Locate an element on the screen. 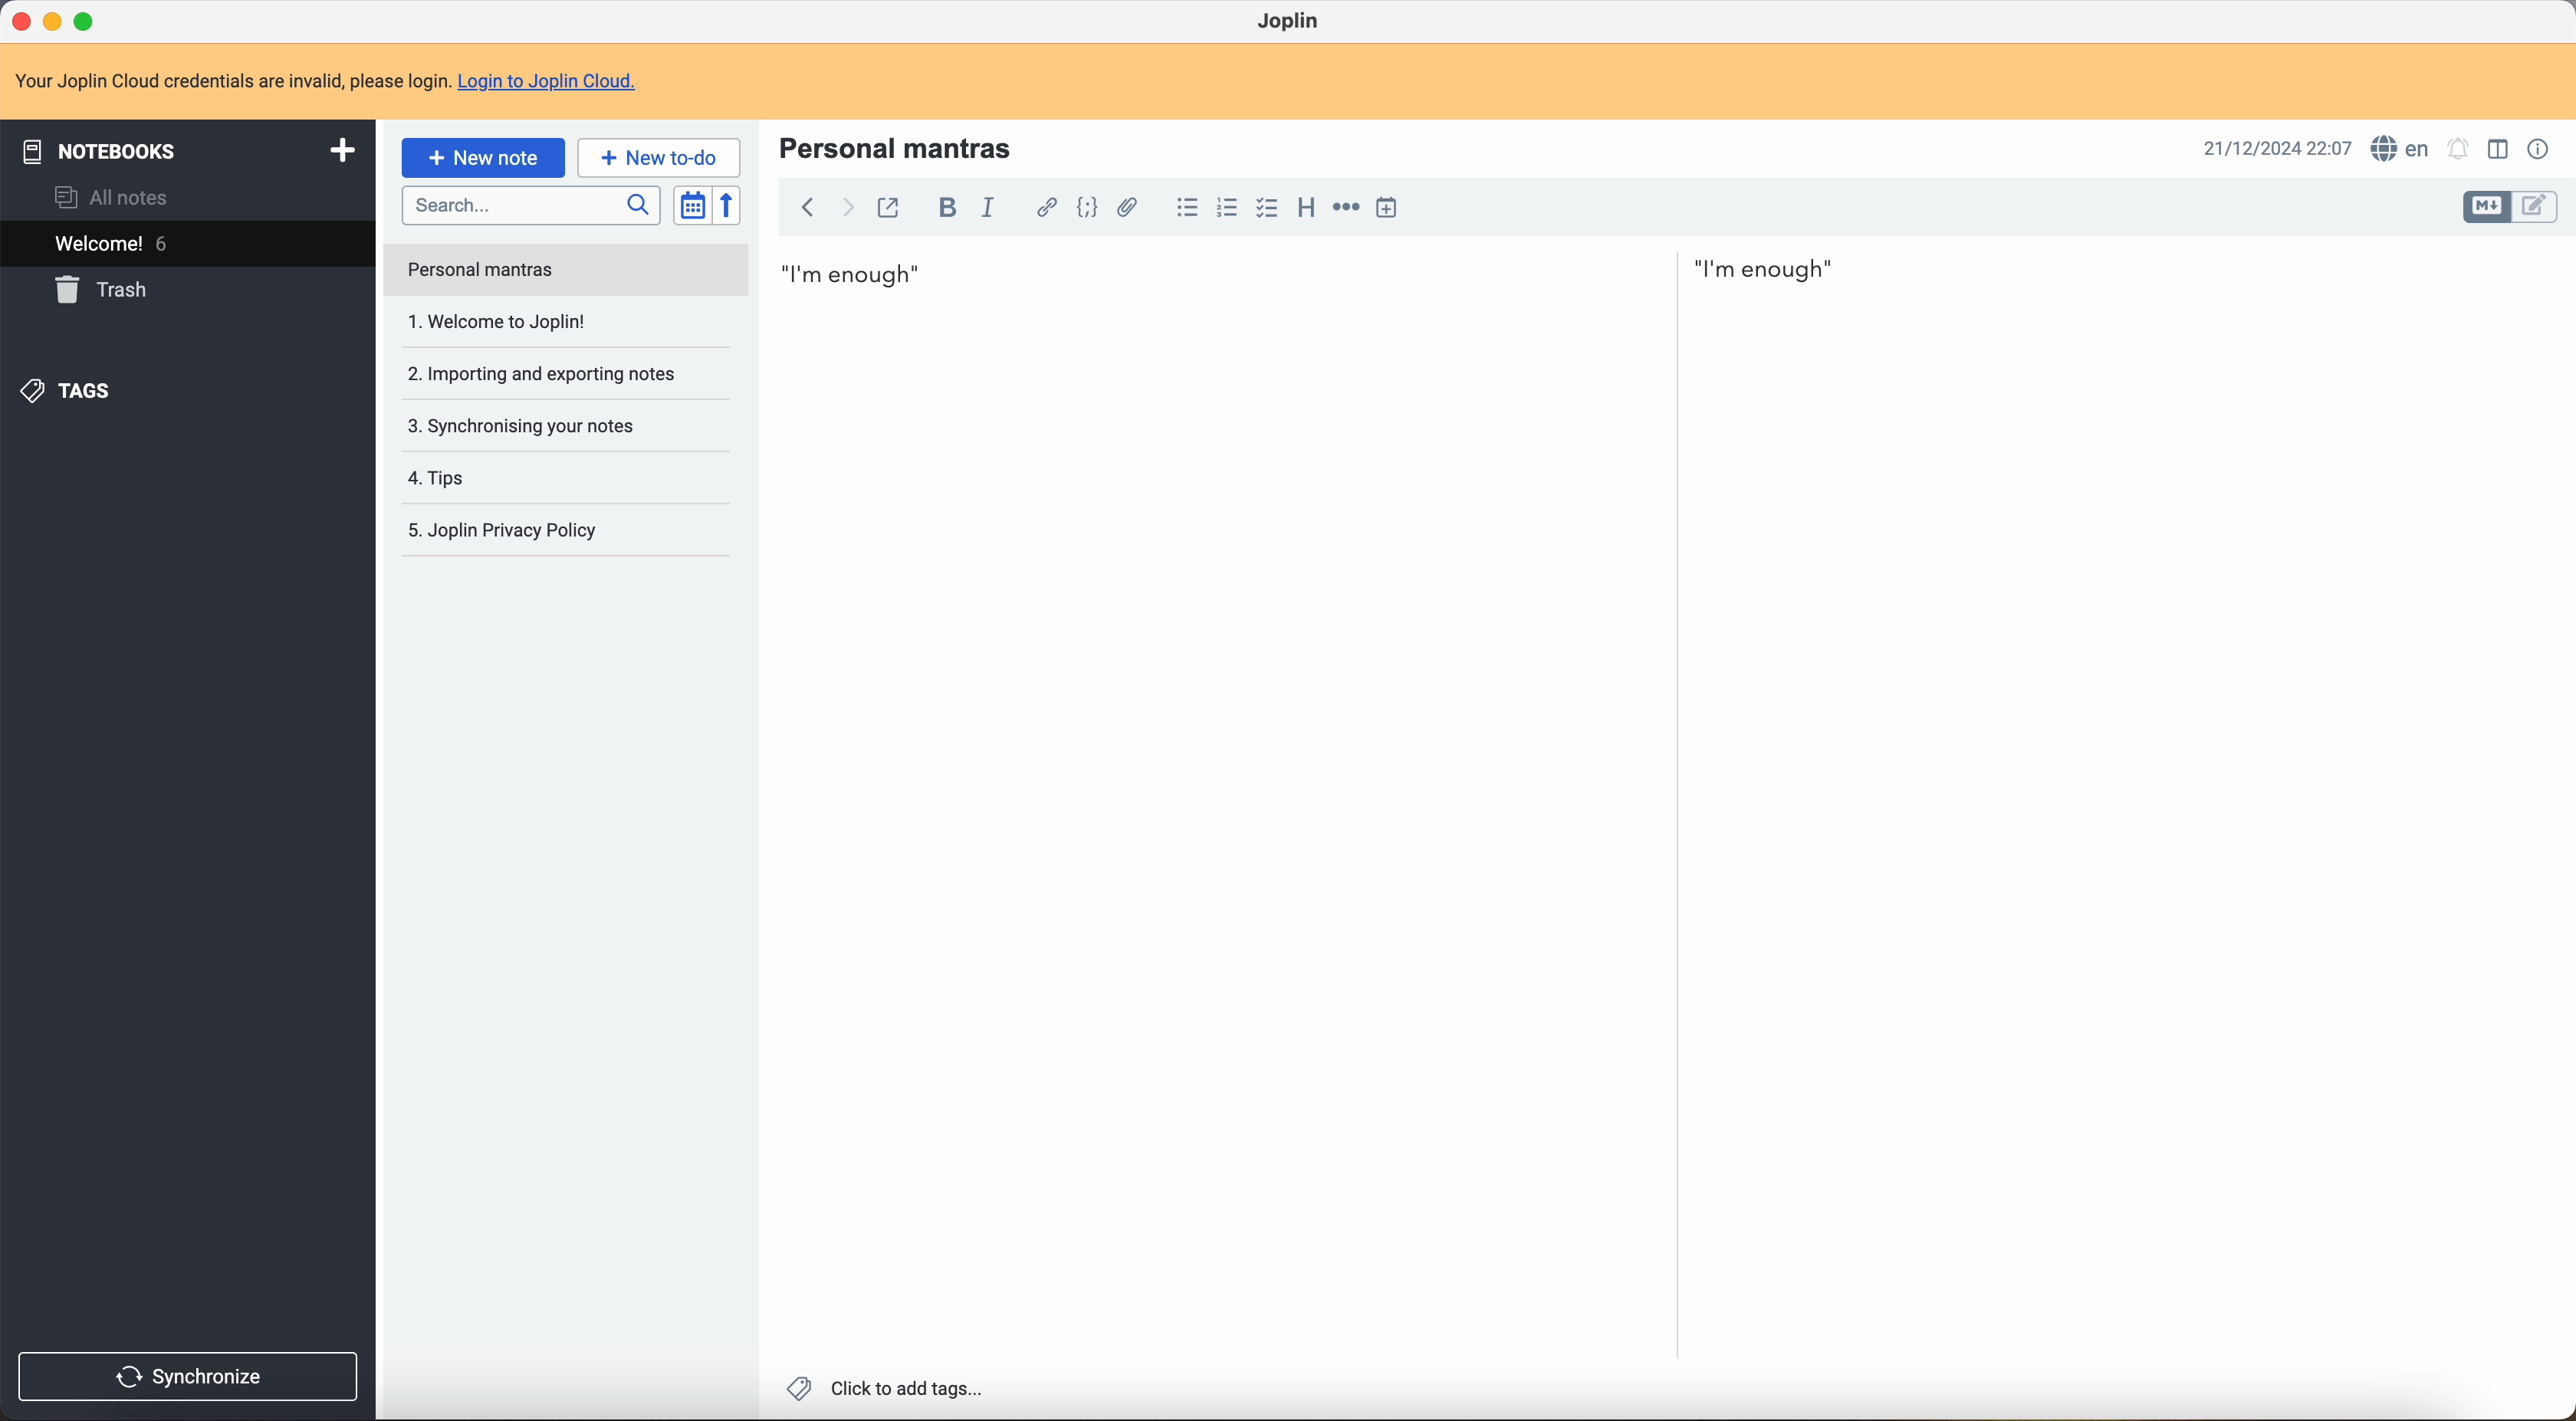  bulleted list is located at coordinates (1186, 208).